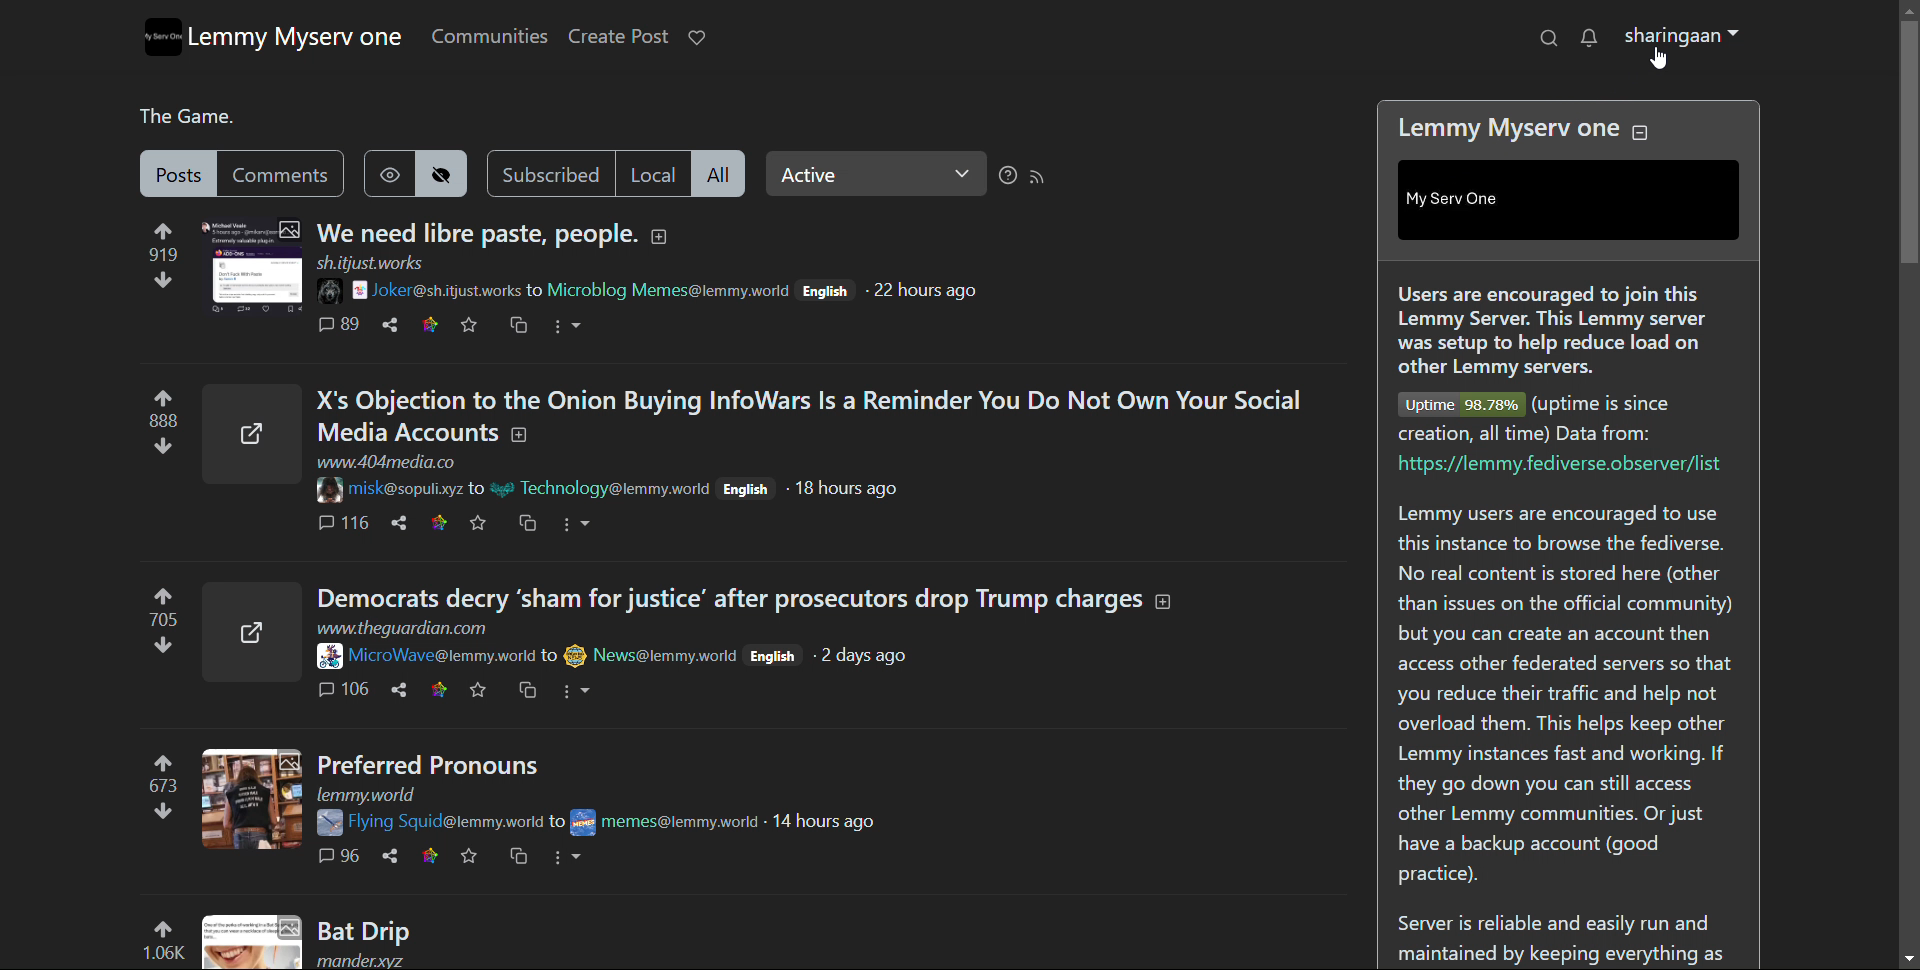  I want to click on 116 comments, so click(346, 521).